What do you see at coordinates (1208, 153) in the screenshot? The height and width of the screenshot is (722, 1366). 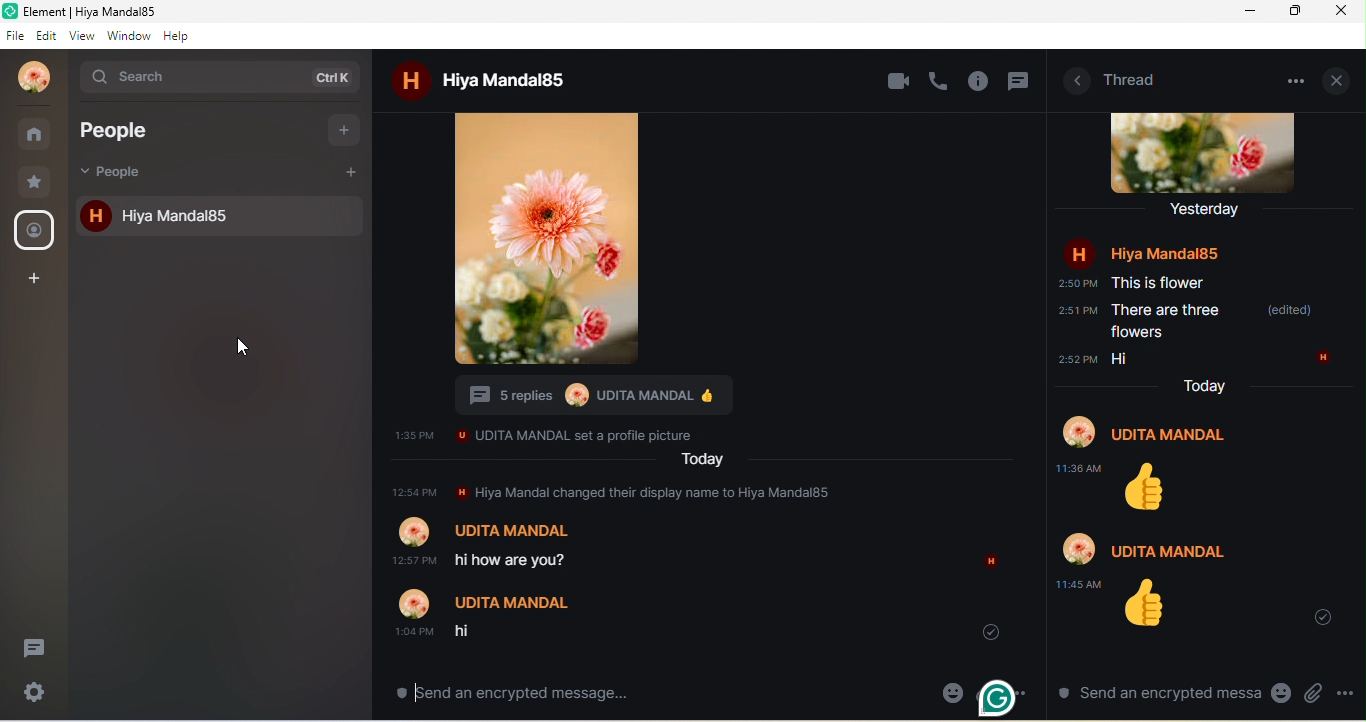 I see `profile photo` at bounding box center [1208, 153].